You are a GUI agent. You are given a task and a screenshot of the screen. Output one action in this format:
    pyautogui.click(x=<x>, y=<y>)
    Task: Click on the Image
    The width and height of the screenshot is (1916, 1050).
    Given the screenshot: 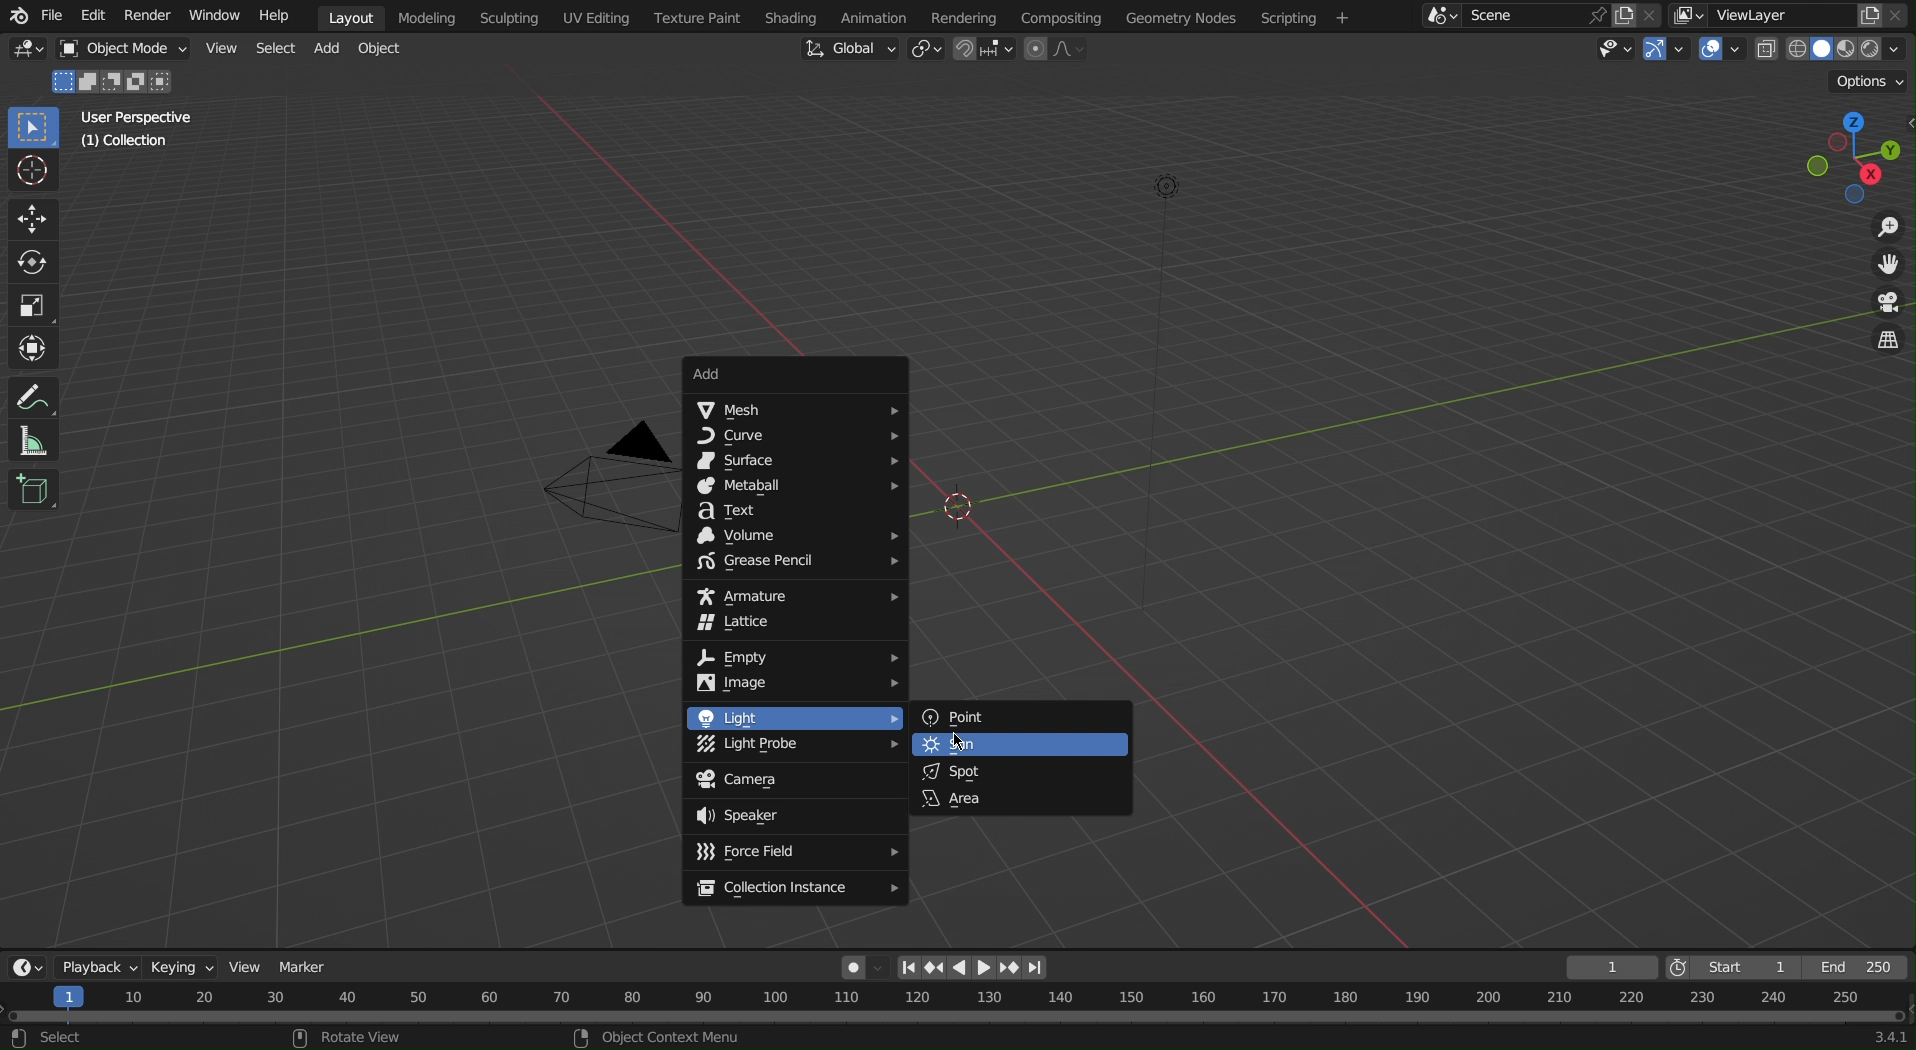 What is the action you would take?
    pyautogui.click(x=797, y=685)
    